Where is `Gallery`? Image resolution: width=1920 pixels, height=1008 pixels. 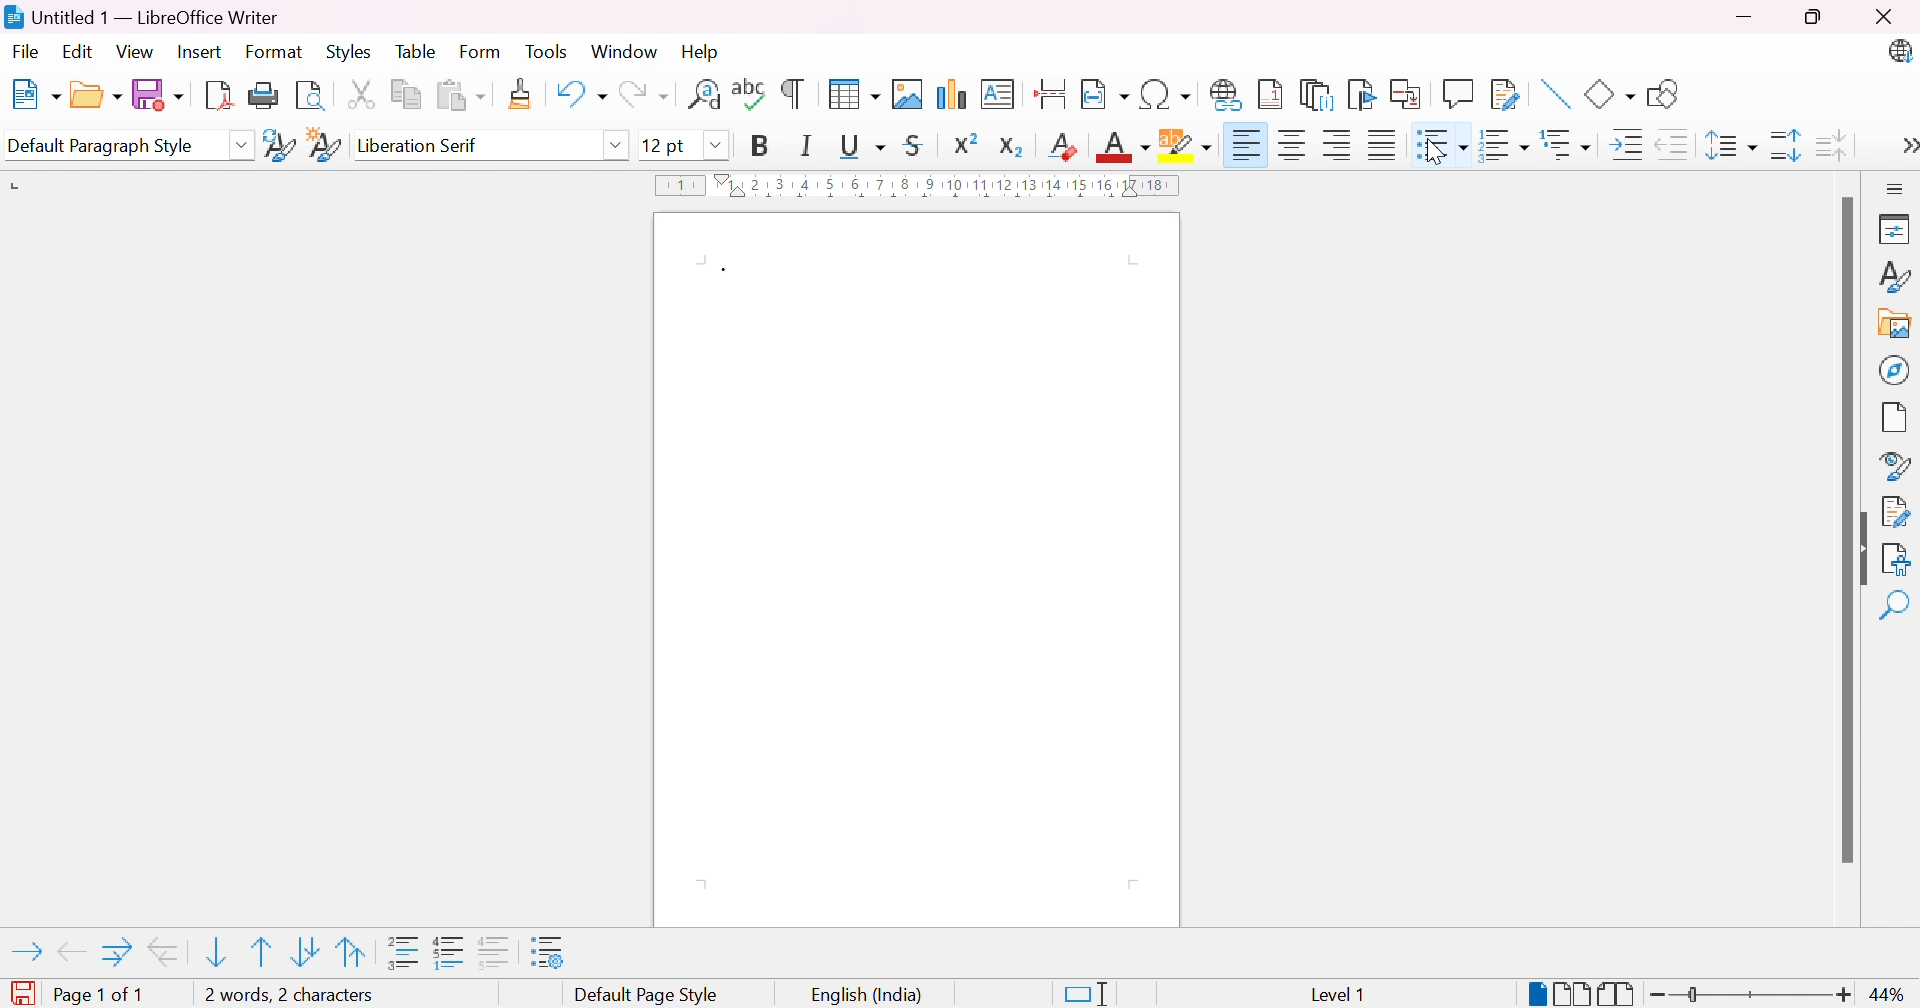 Gallery is located at coordinates (1895, 322).